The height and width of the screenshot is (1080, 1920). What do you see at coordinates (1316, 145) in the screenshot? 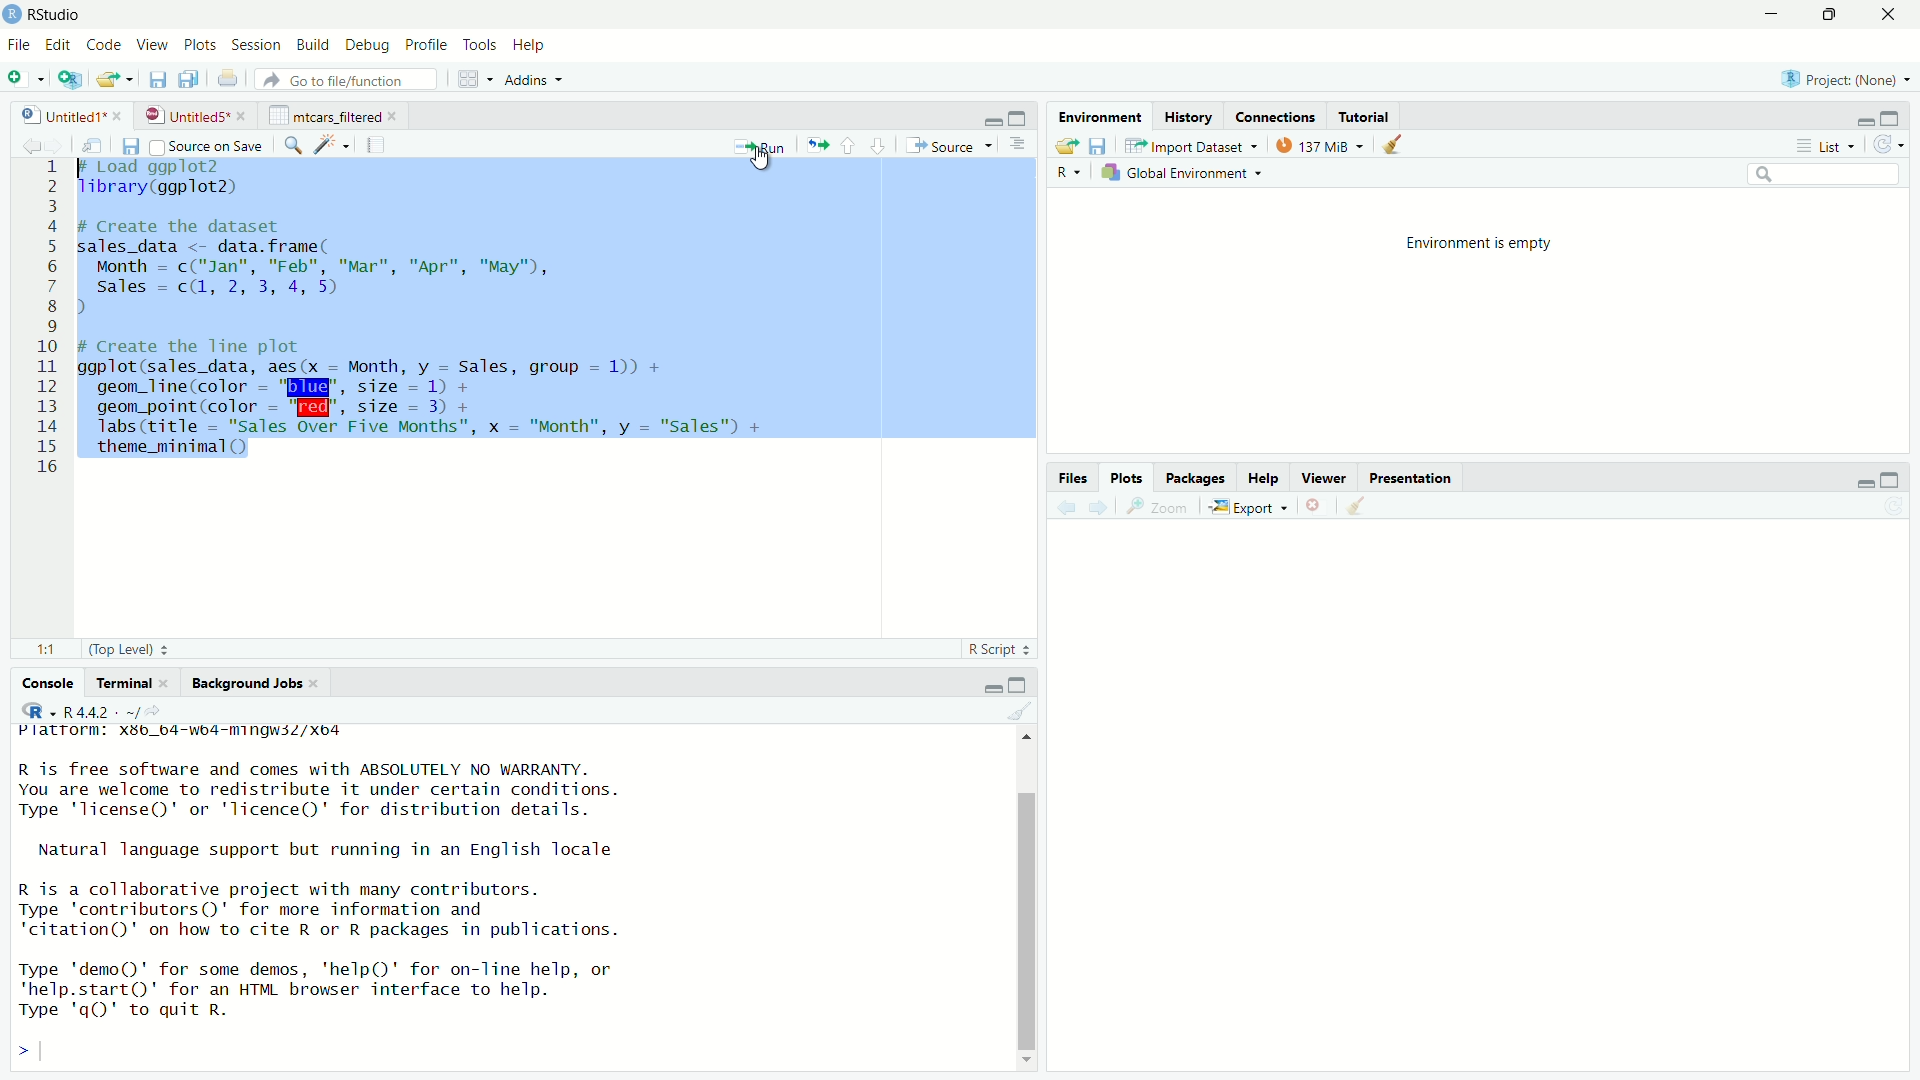
I see `137MB` at bounding box center [1316, 145].